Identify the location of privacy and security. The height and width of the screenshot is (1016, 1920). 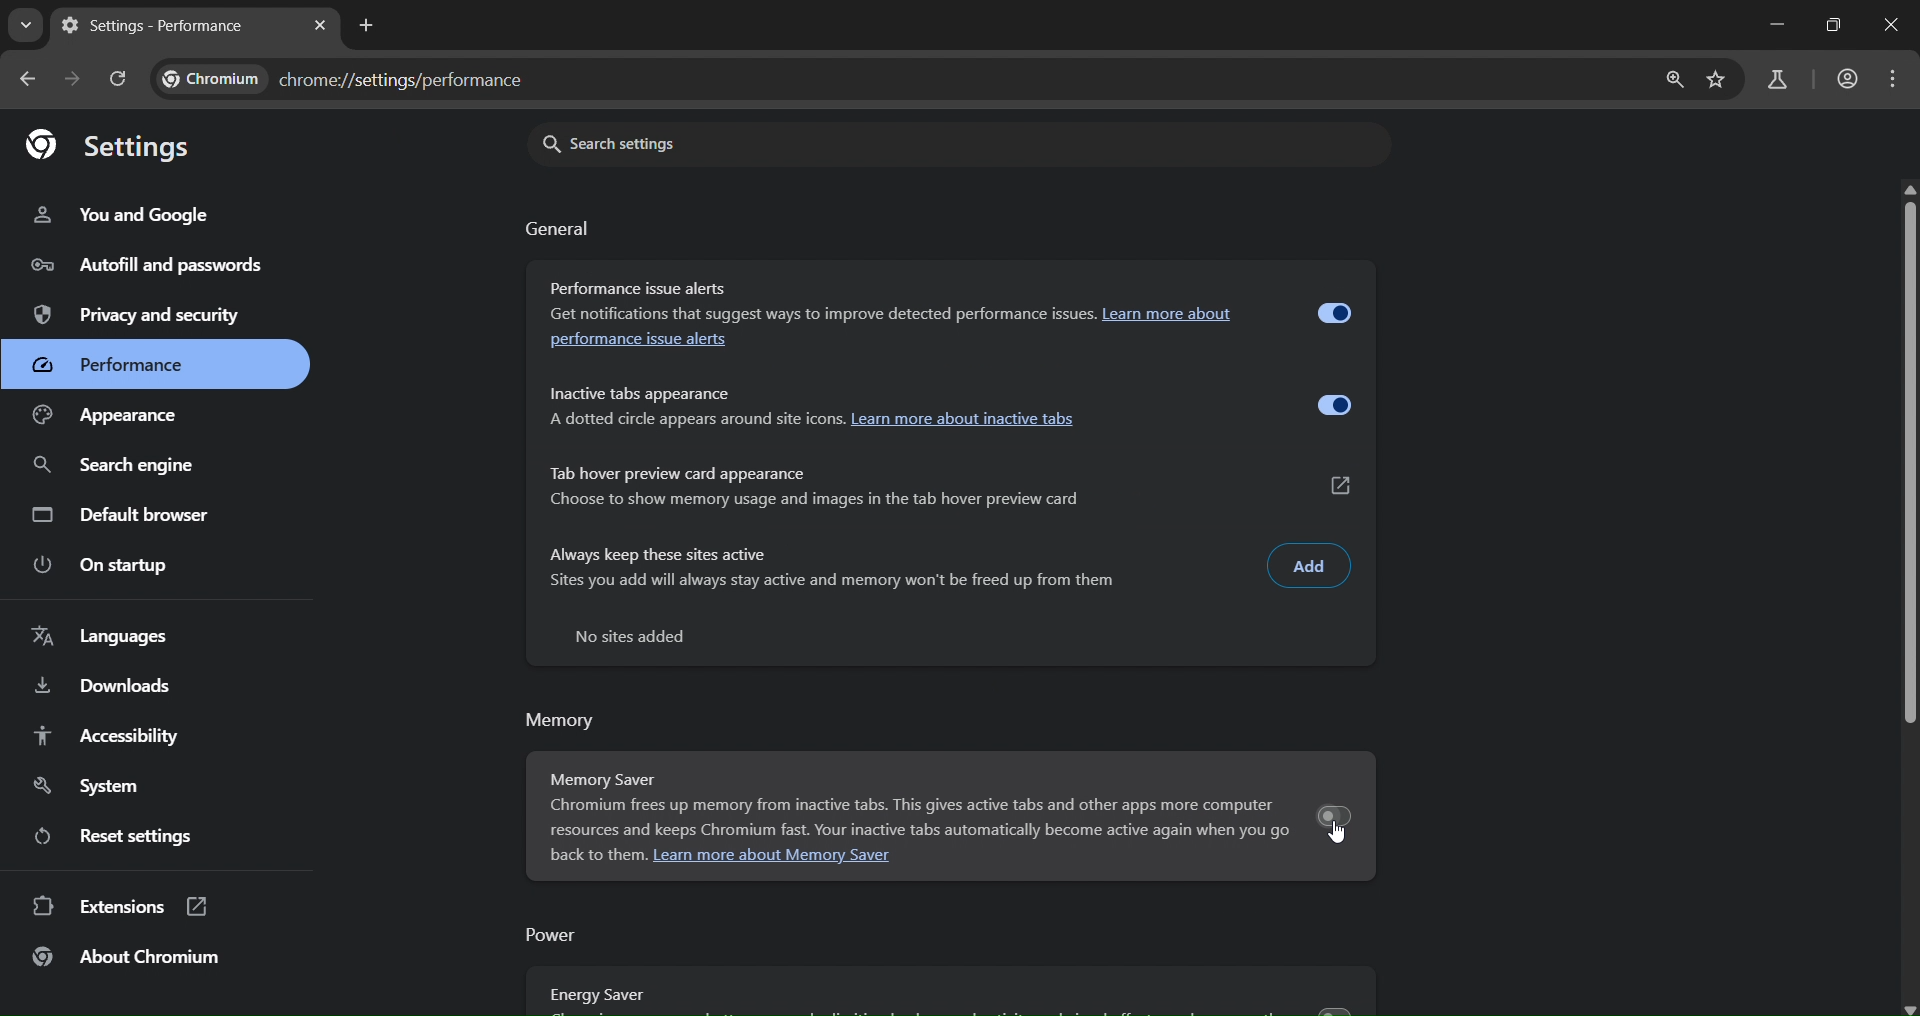
(139, 314).